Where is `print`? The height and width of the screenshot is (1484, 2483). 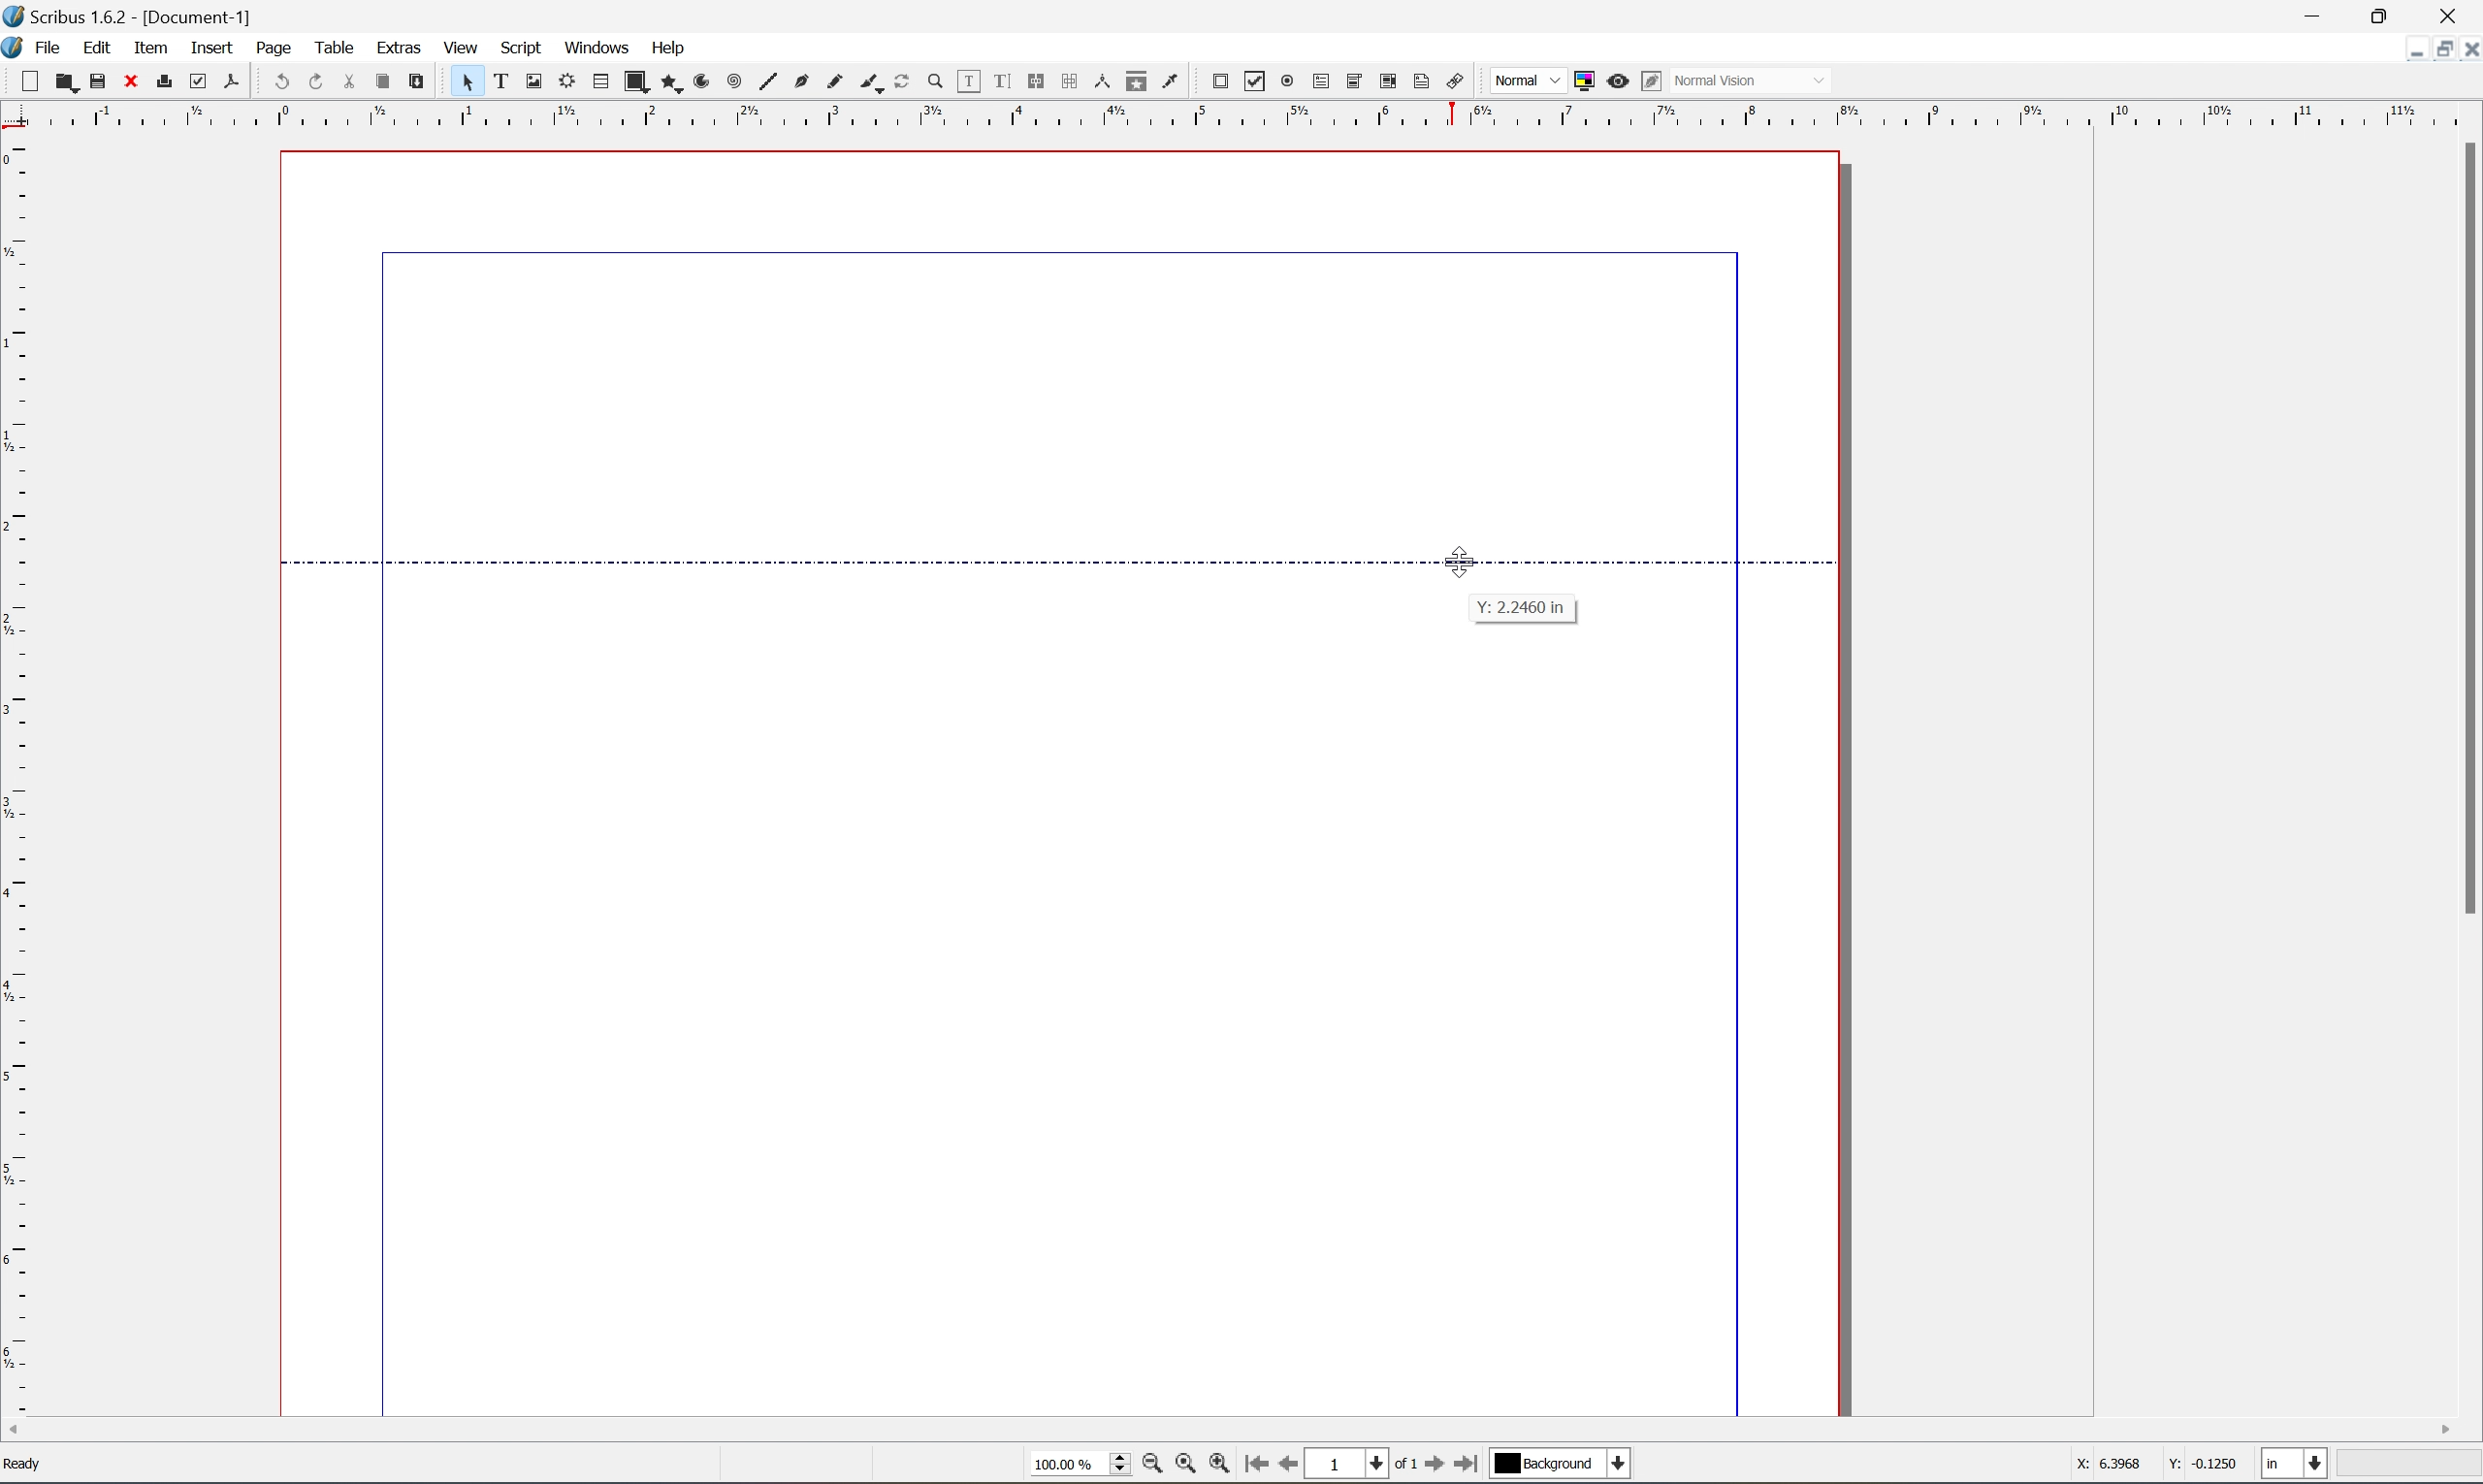 print is located at coordinates (162, 80).